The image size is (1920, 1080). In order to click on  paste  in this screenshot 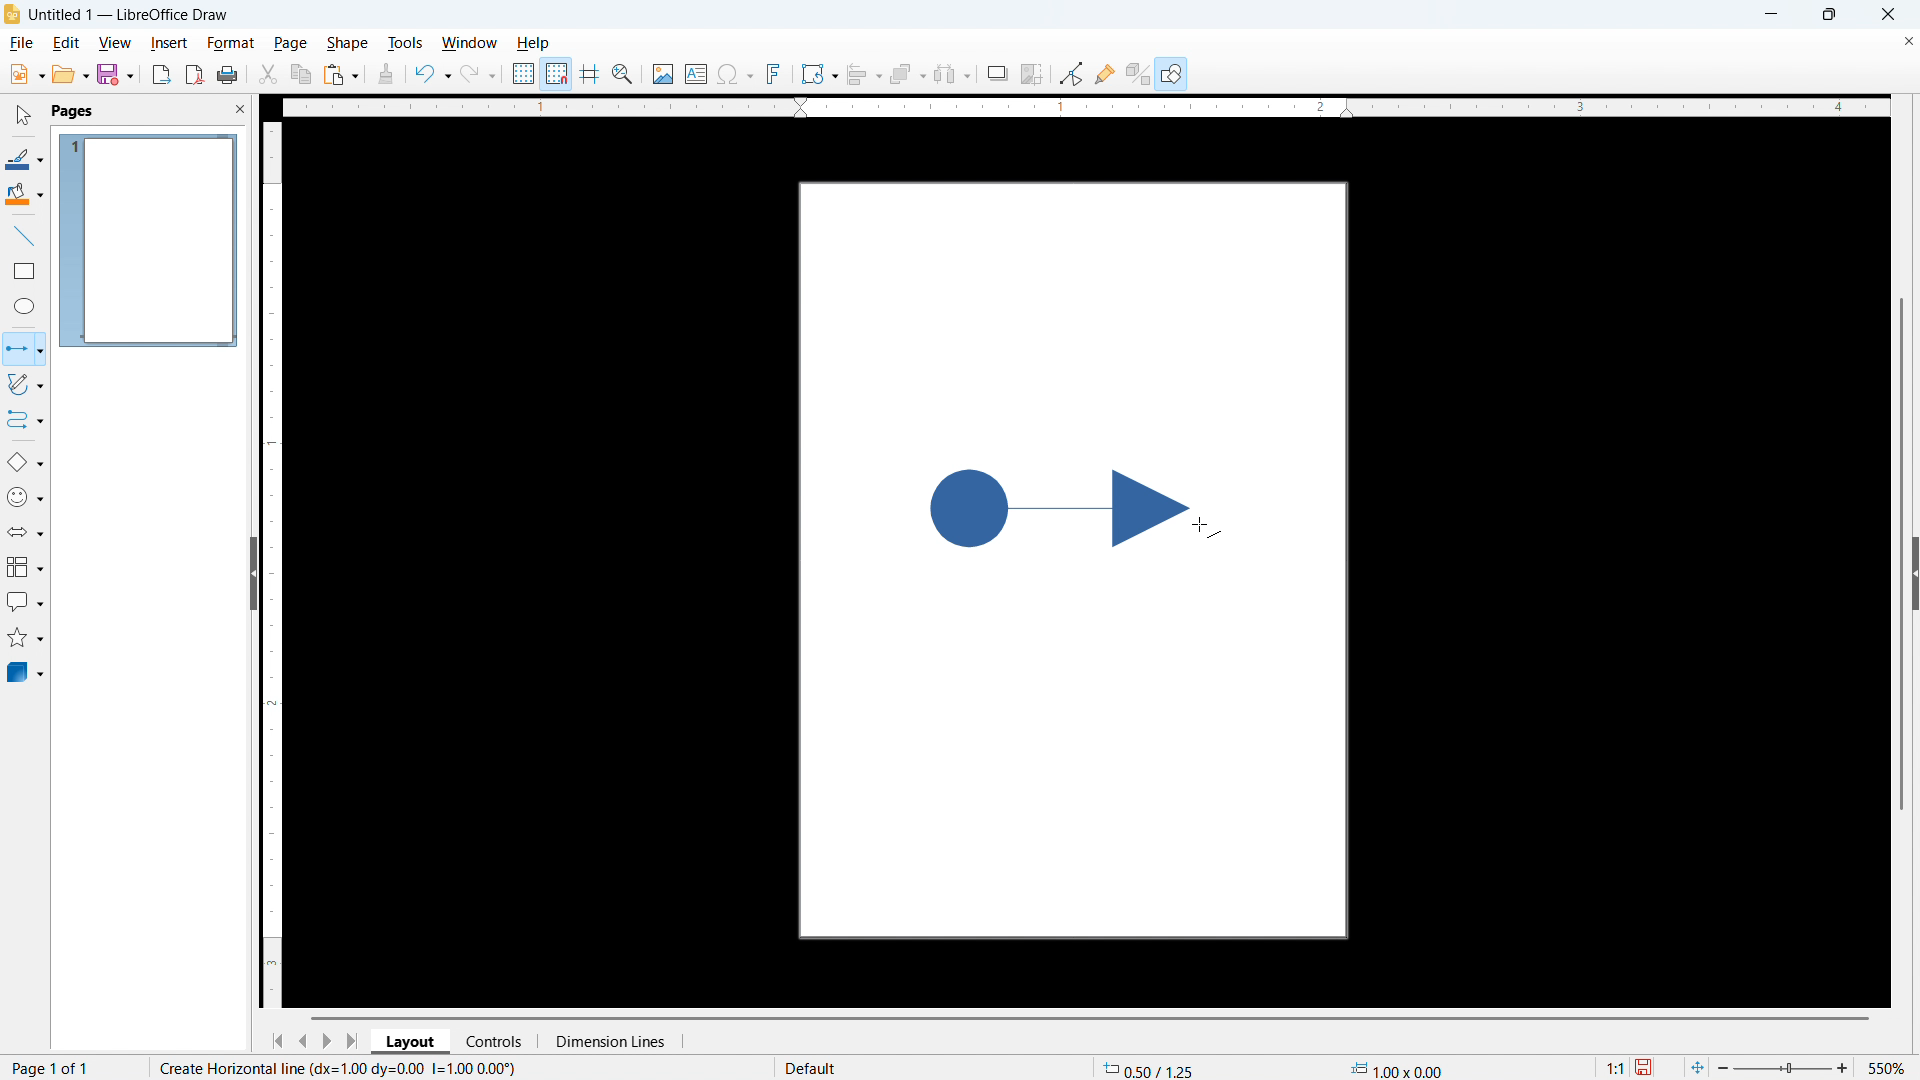, I will do `click(341, 76)`.